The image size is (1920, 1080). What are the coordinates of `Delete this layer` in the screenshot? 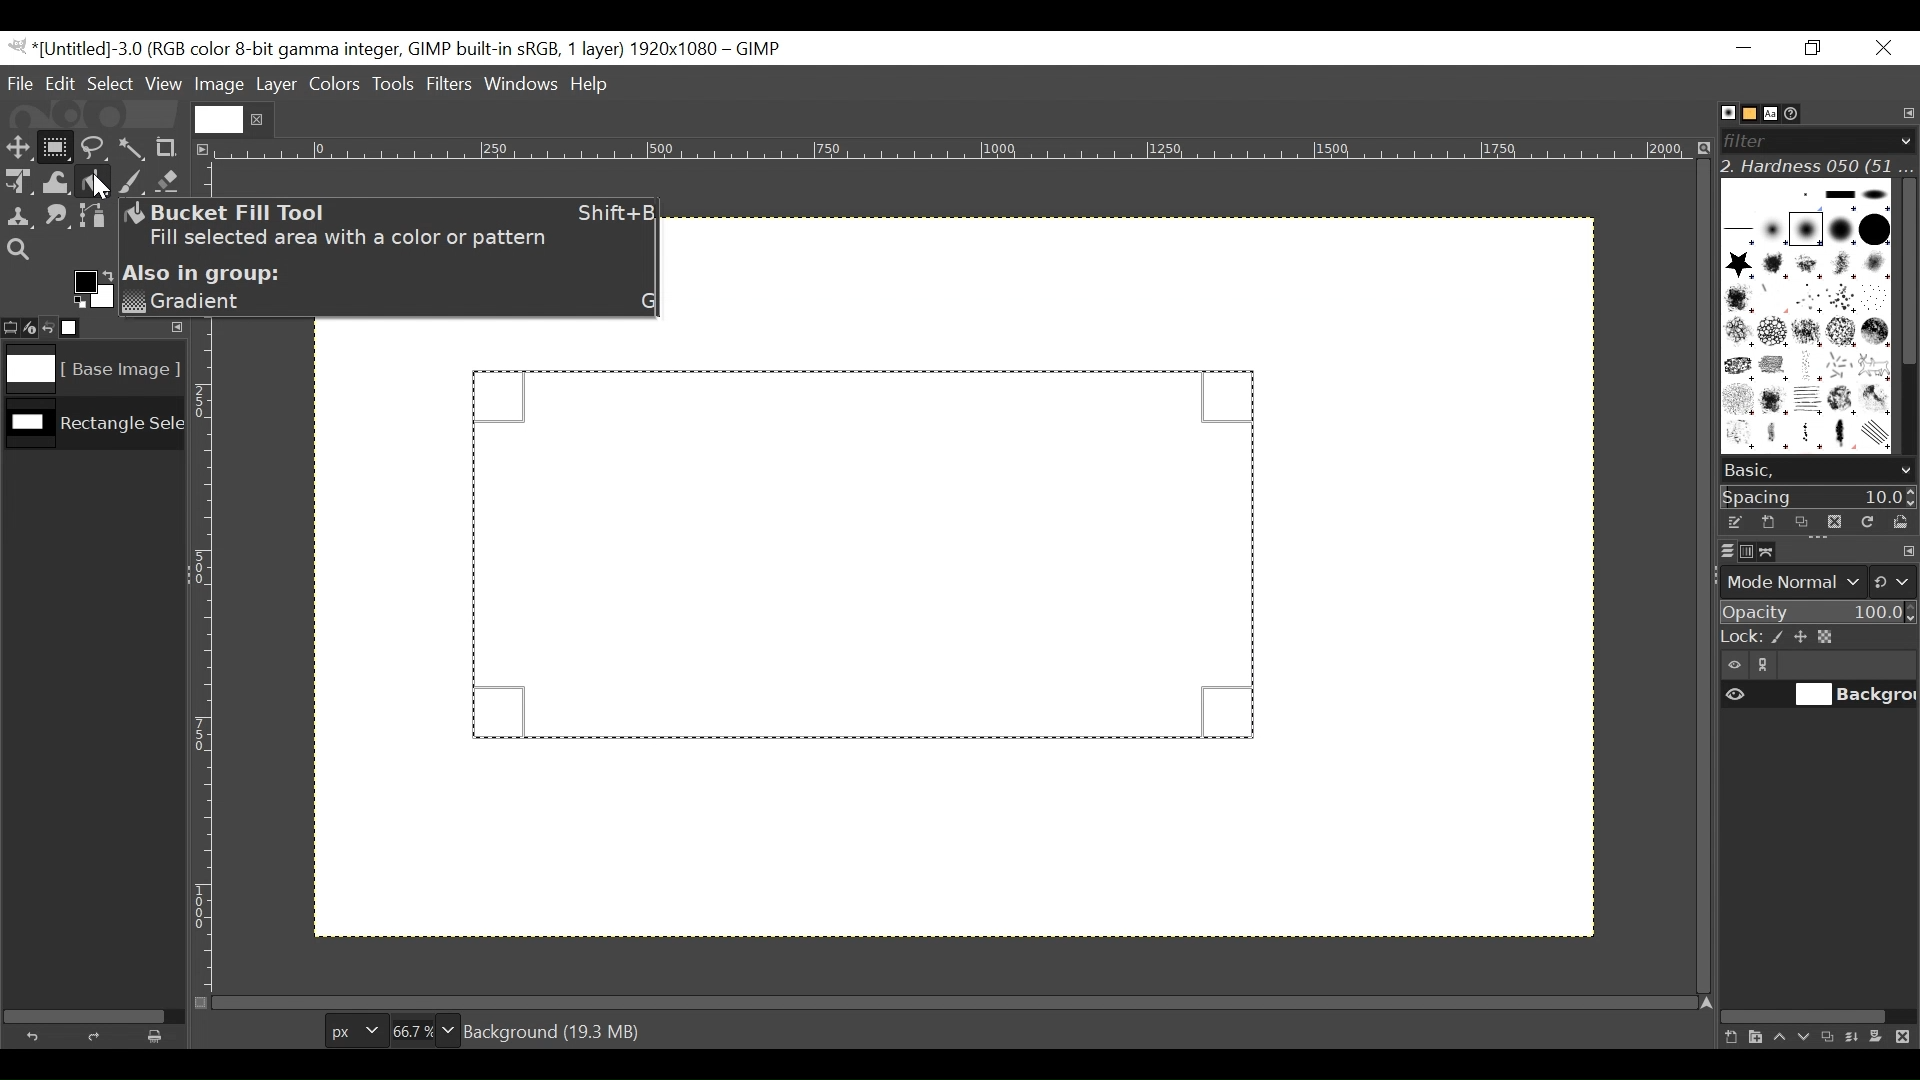 It's located at (1907, 1038).